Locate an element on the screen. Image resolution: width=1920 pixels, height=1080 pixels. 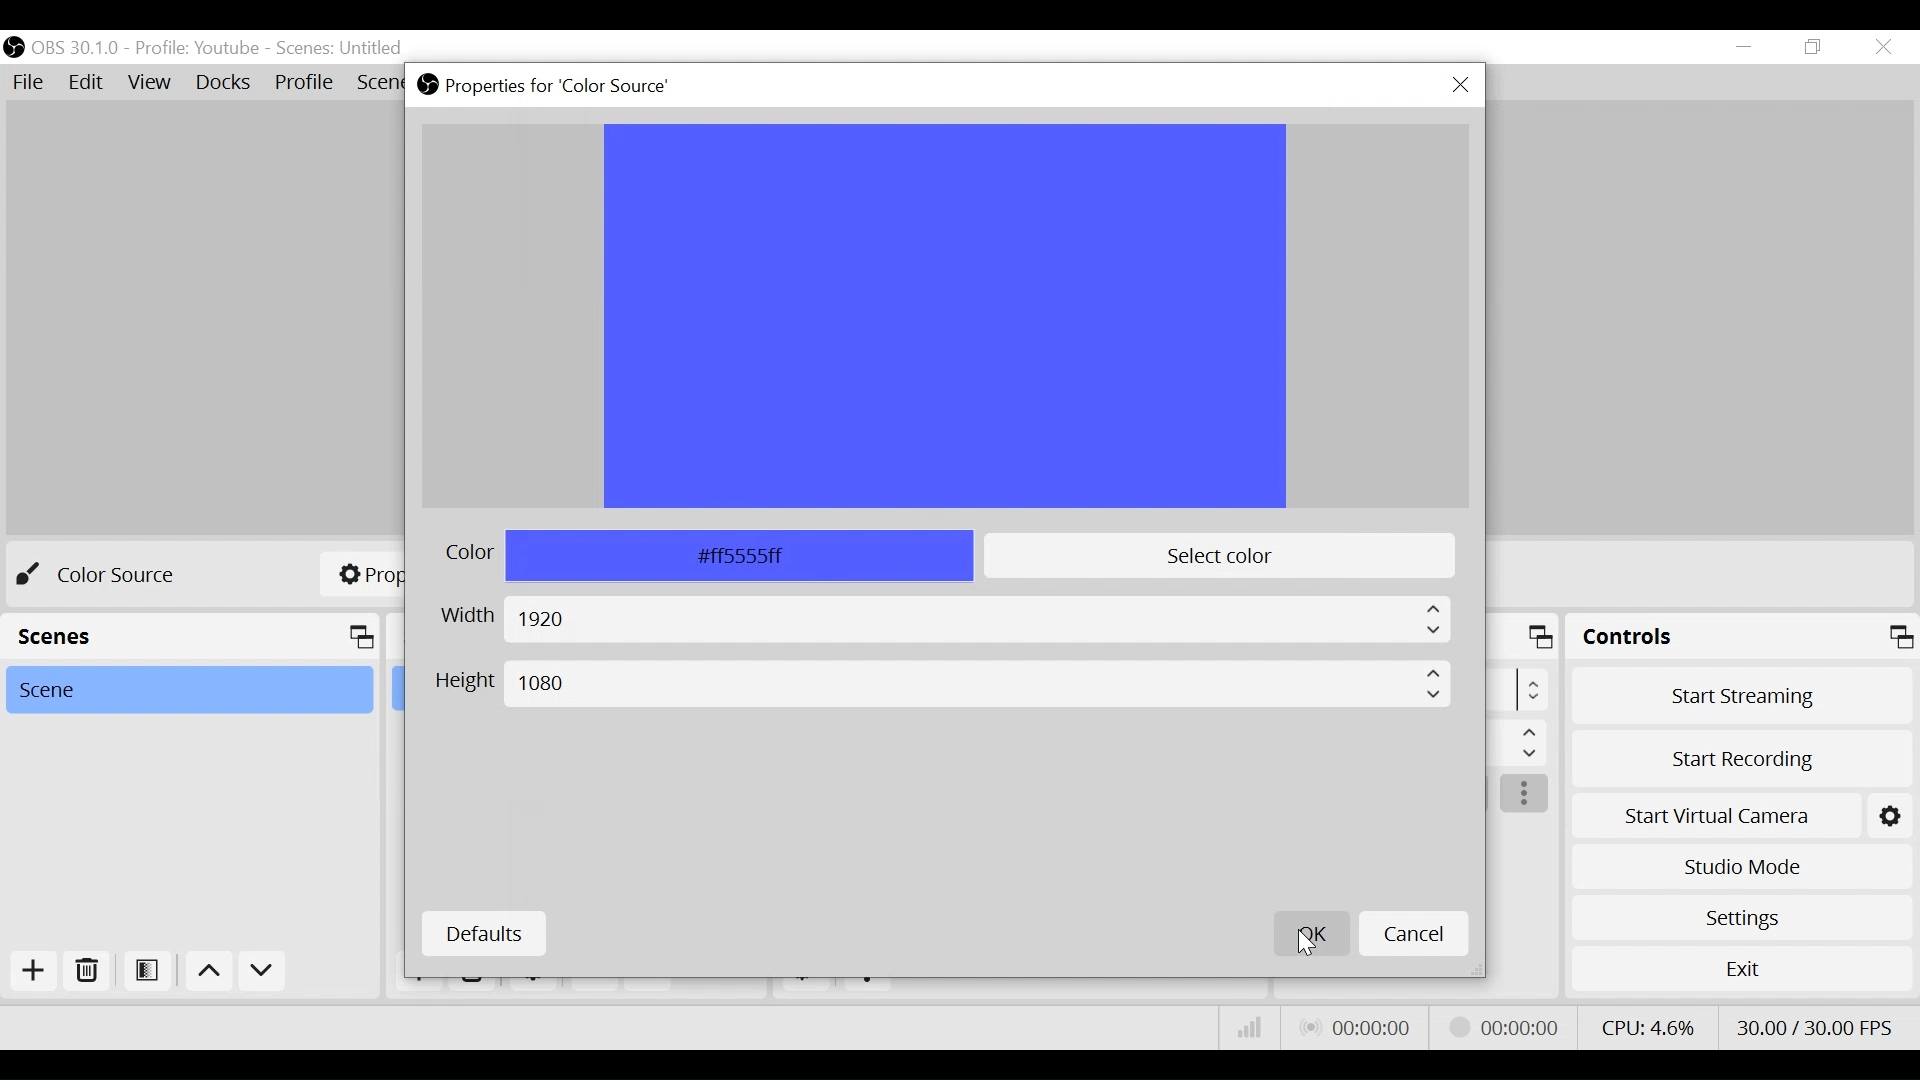
View is located at coordinates (148, 82).